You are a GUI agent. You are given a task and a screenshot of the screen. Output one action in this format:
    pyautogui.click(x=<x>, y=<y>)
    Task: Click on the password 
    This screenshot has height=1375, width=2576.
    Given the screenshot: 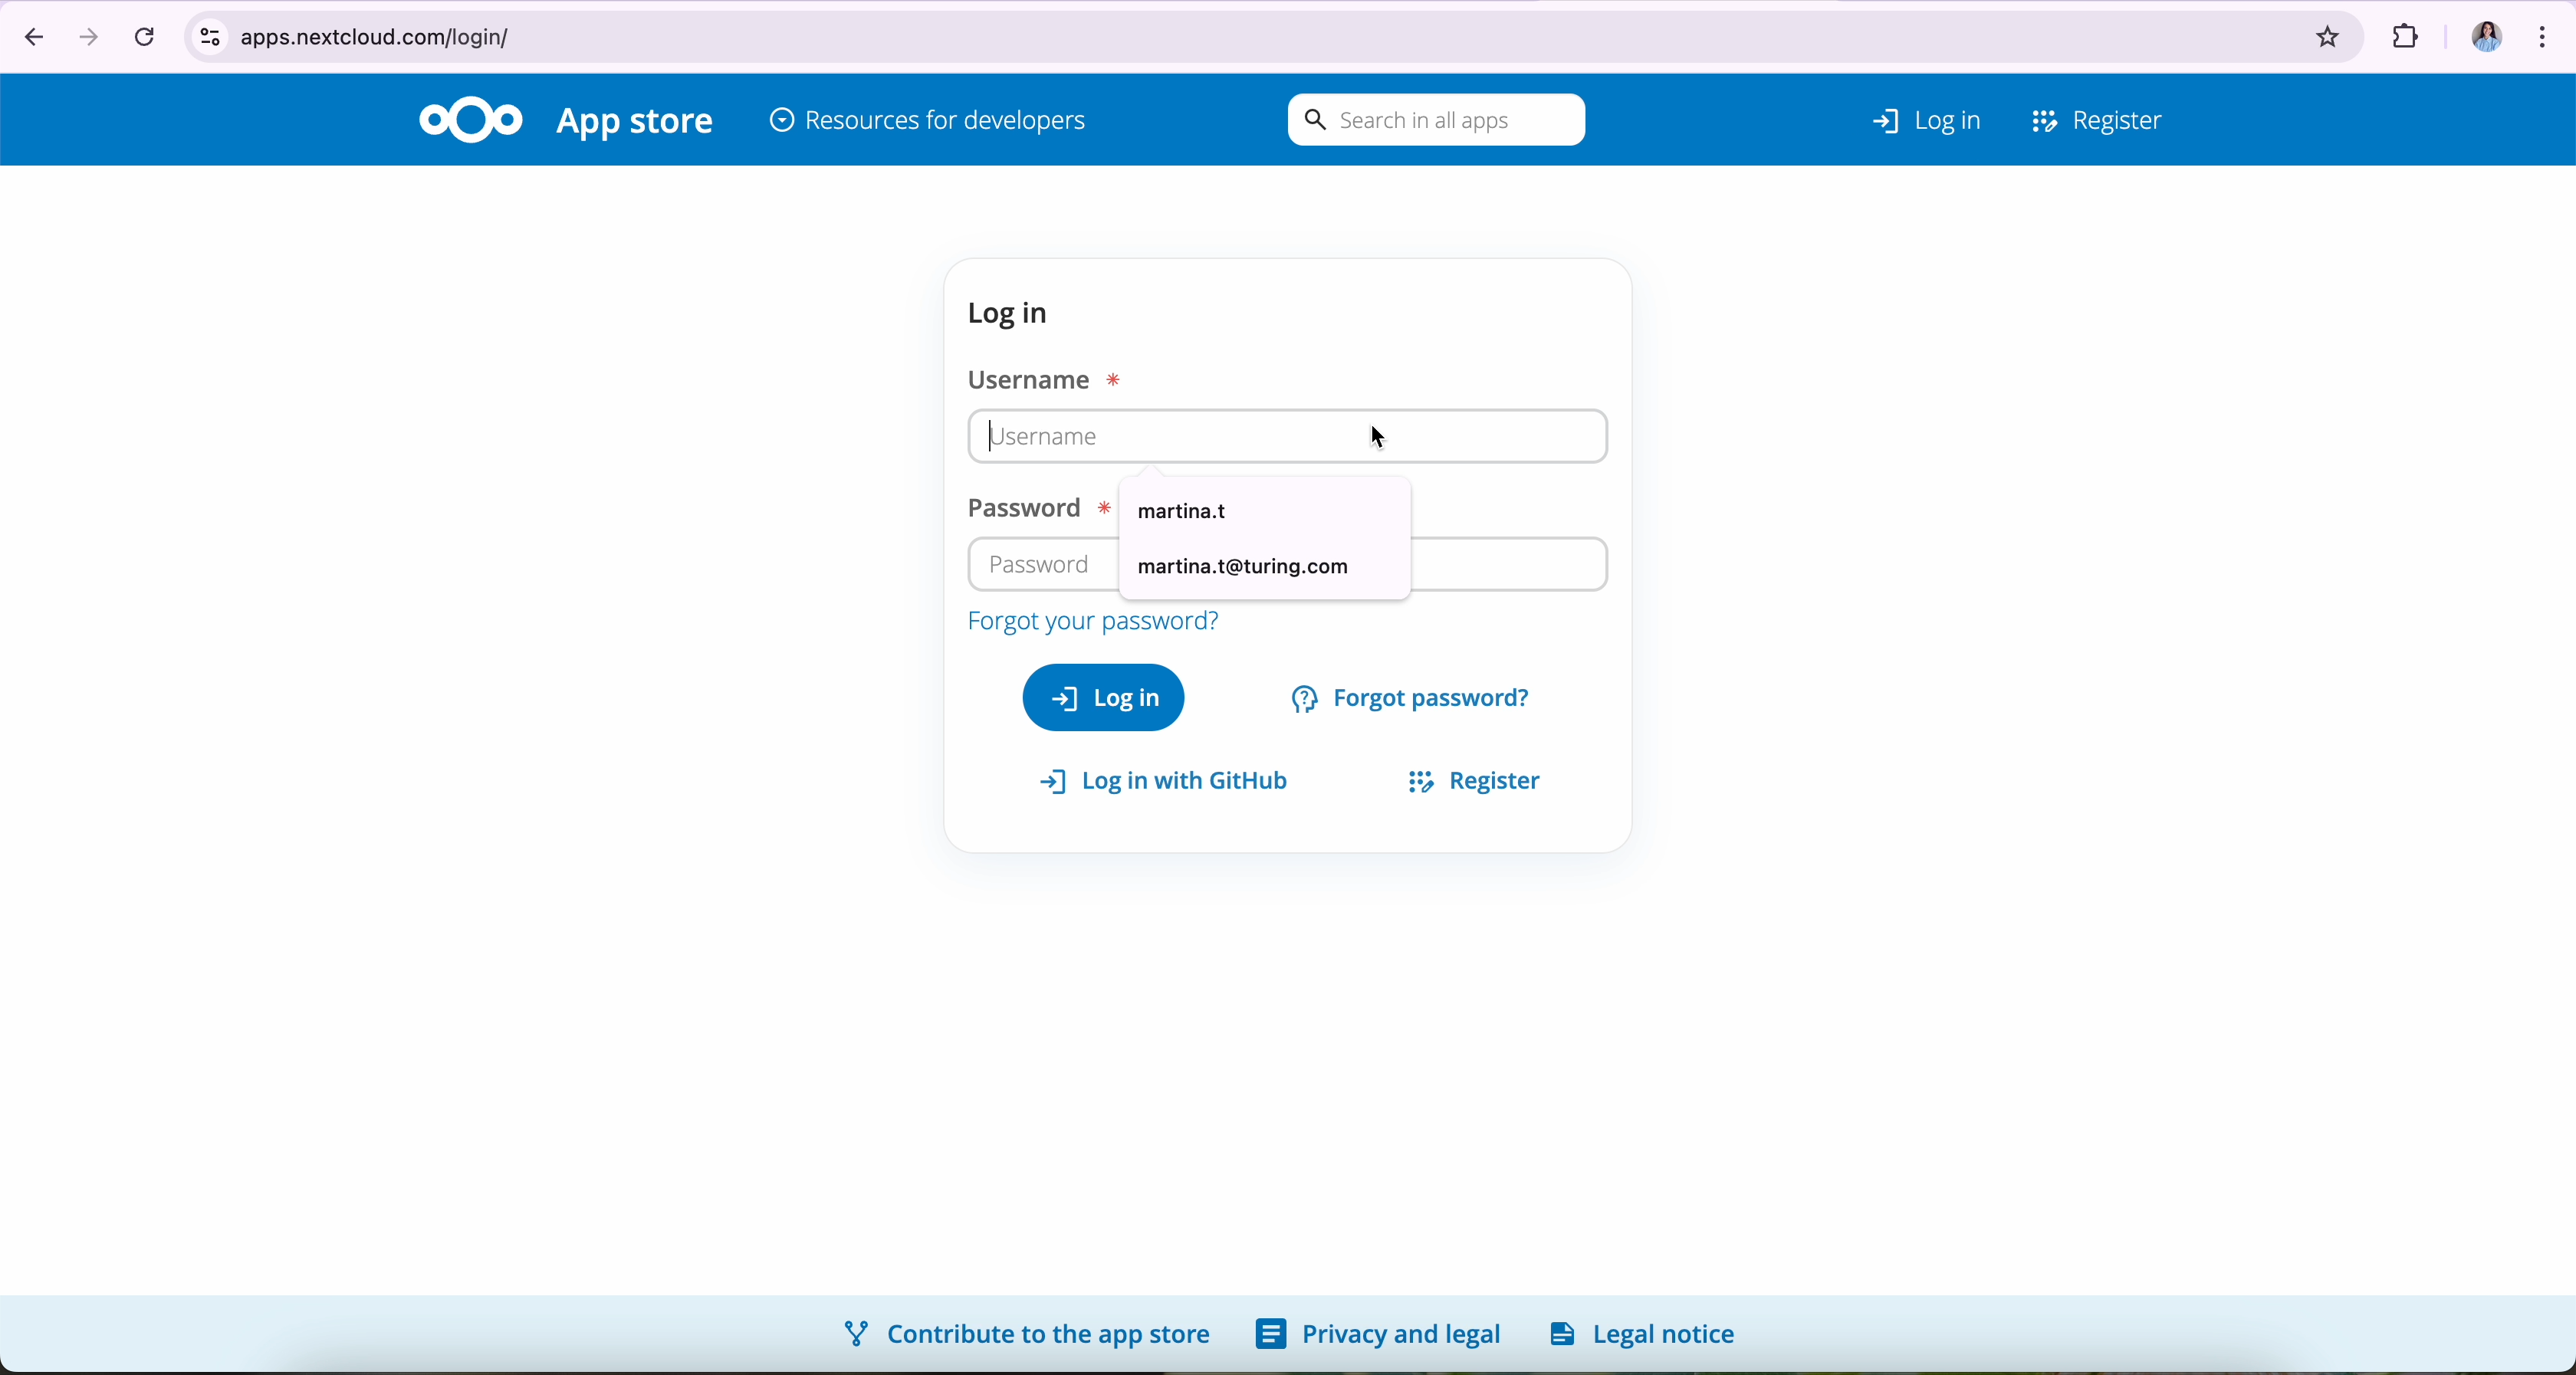 What is the action you would take?
    pyautogui.click(x=1032, y=509)
    